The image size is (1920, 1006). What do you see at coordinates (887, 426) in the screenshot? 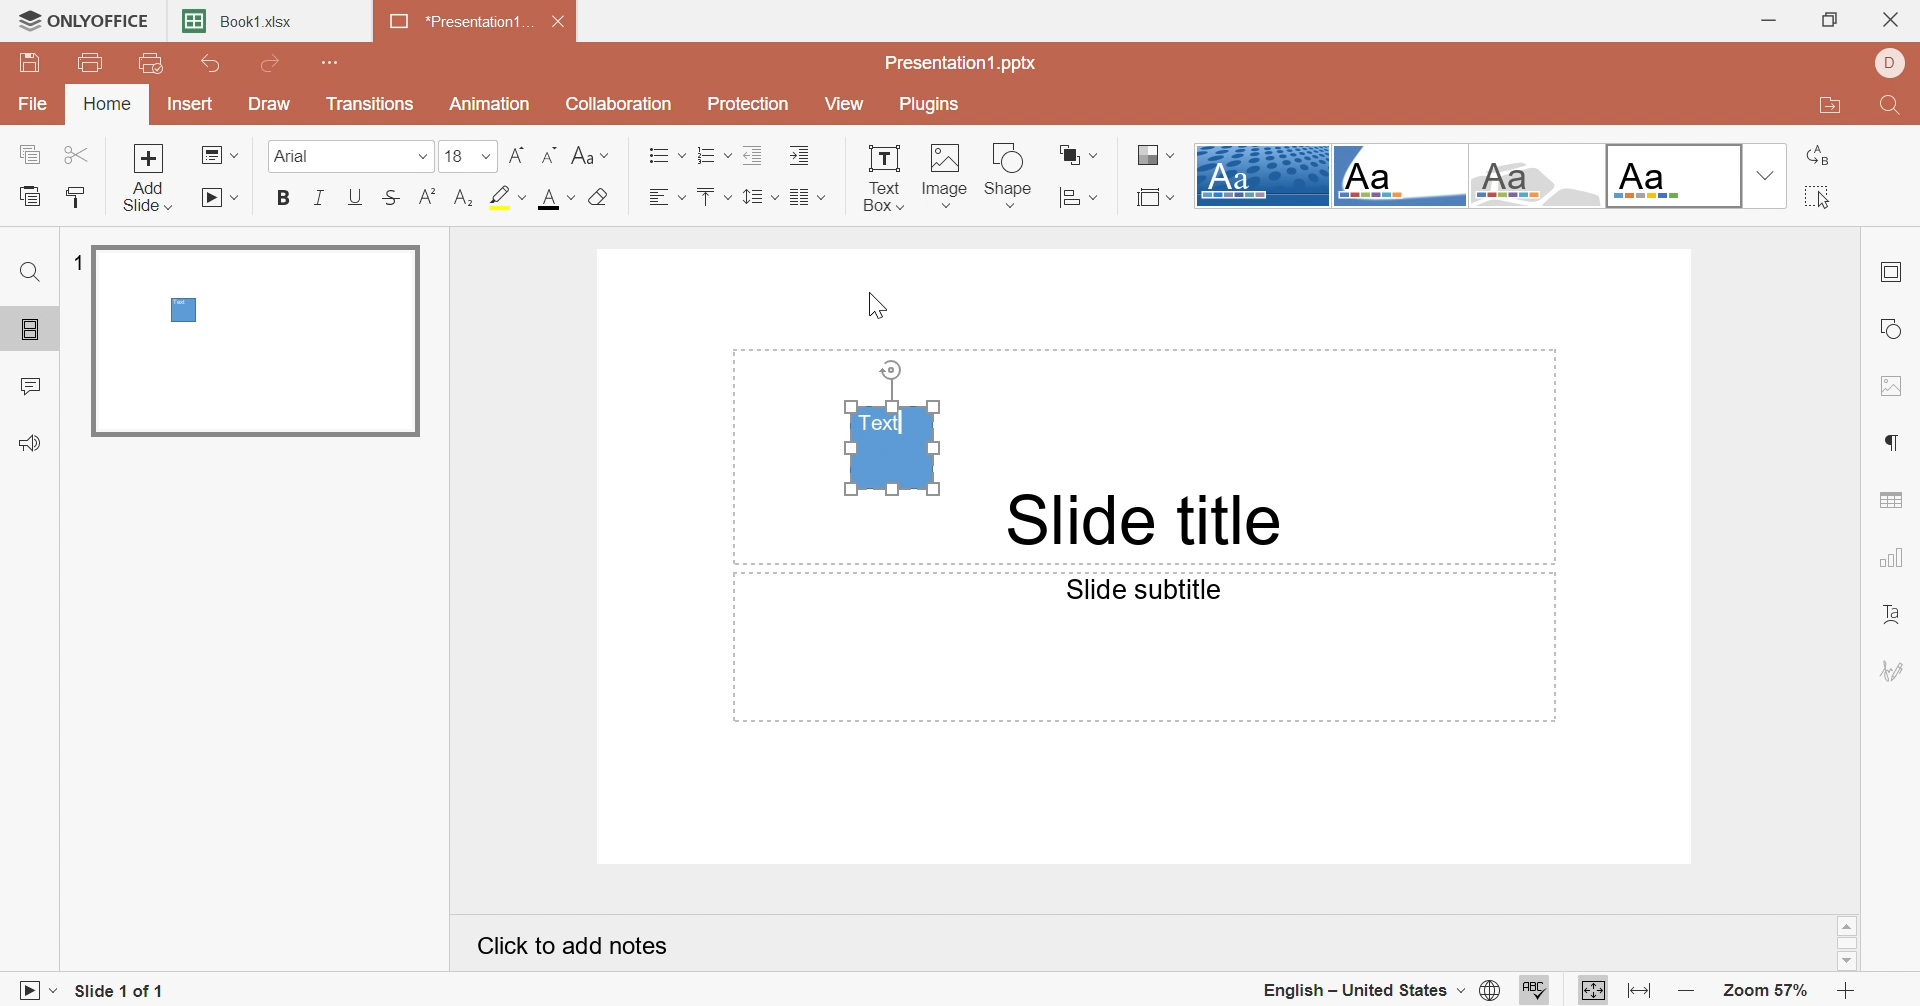
I see `Text` at bounding box center [887, 426].